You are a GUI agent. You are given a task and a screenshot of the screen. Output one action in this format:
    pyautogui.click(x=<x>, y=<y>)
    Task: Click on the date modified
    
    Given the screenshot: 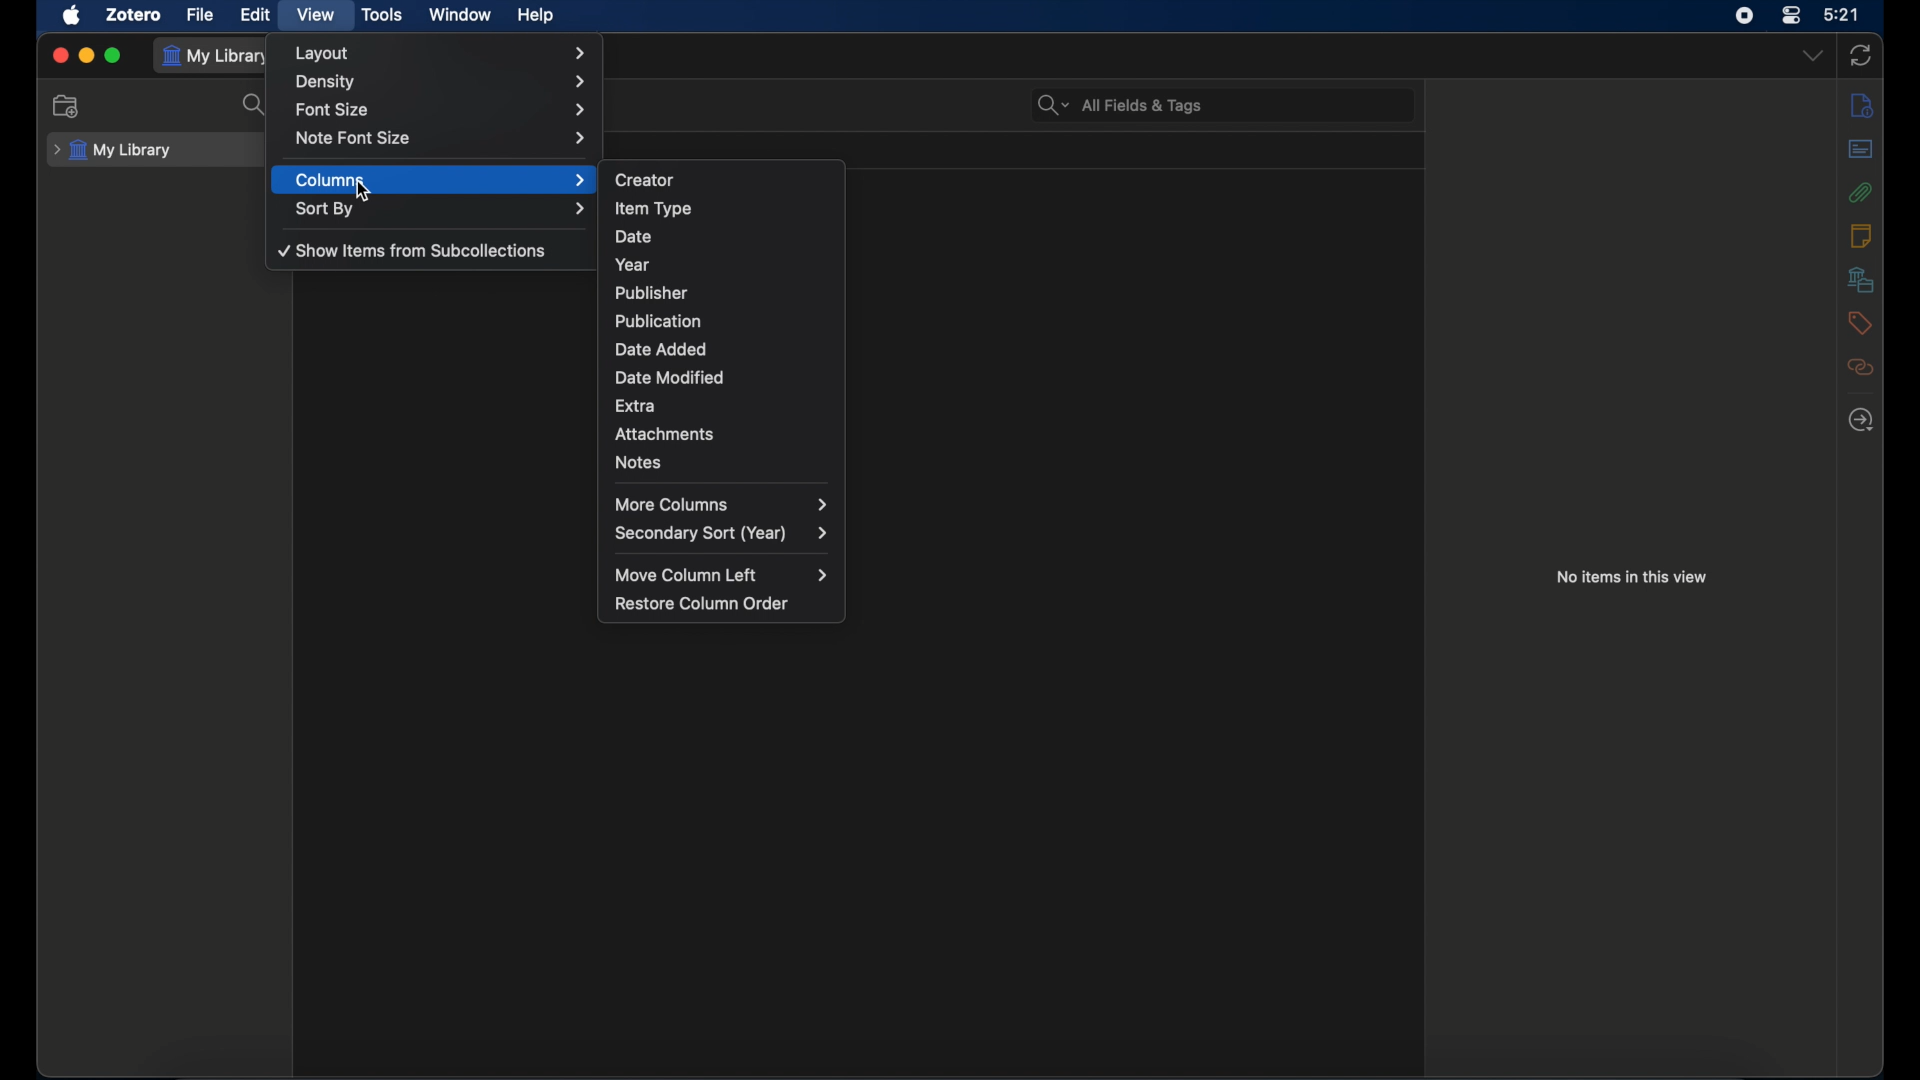 What is the action you would take?
    pyautogui.click(x=725, y=347)
    